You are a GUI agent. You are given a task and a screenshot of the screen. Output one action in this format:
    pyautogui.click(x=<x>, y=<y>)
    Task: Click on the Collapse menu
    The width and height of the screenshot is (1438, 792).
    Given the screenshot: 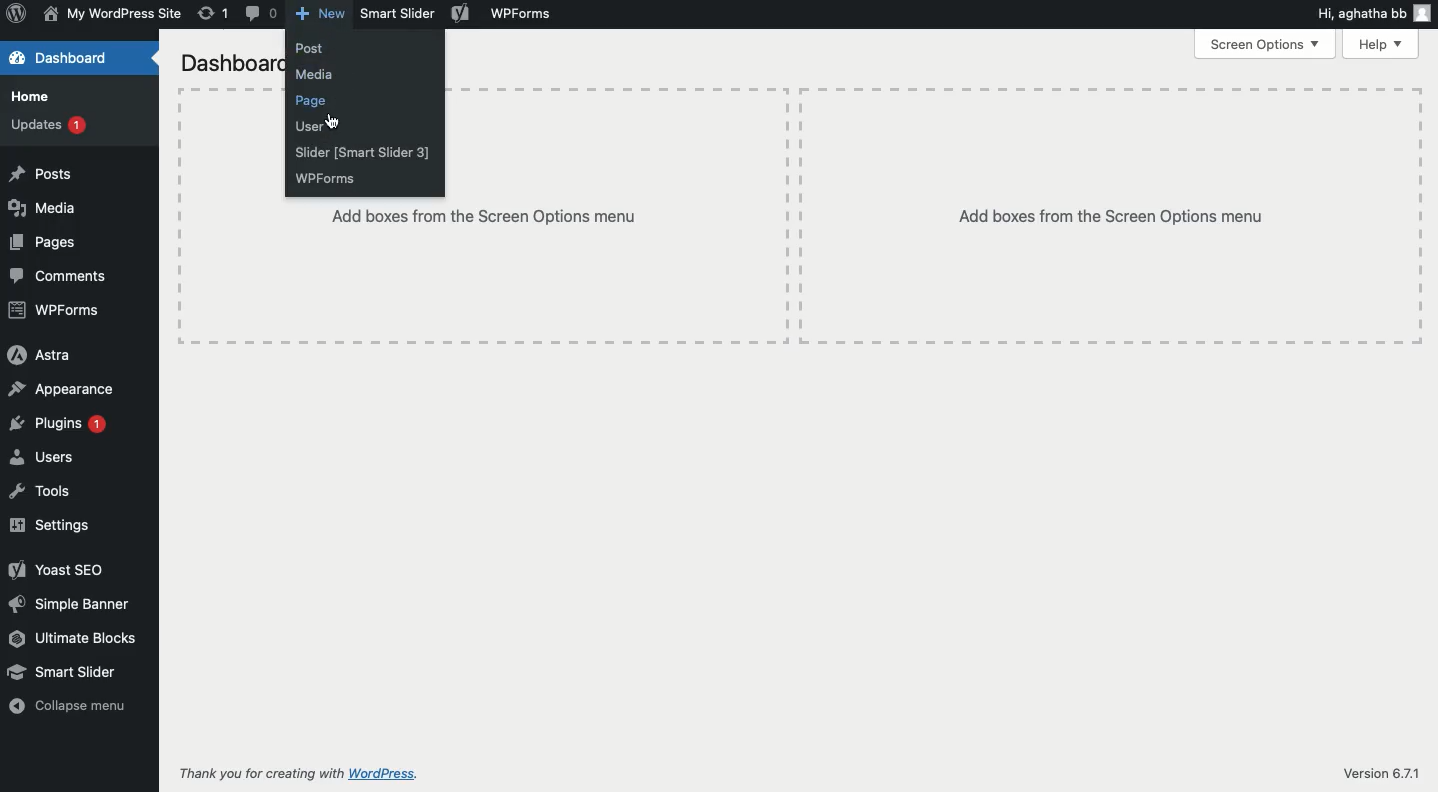 What is the action you would take?
    pyautogui.click(x=66, y=705)
    